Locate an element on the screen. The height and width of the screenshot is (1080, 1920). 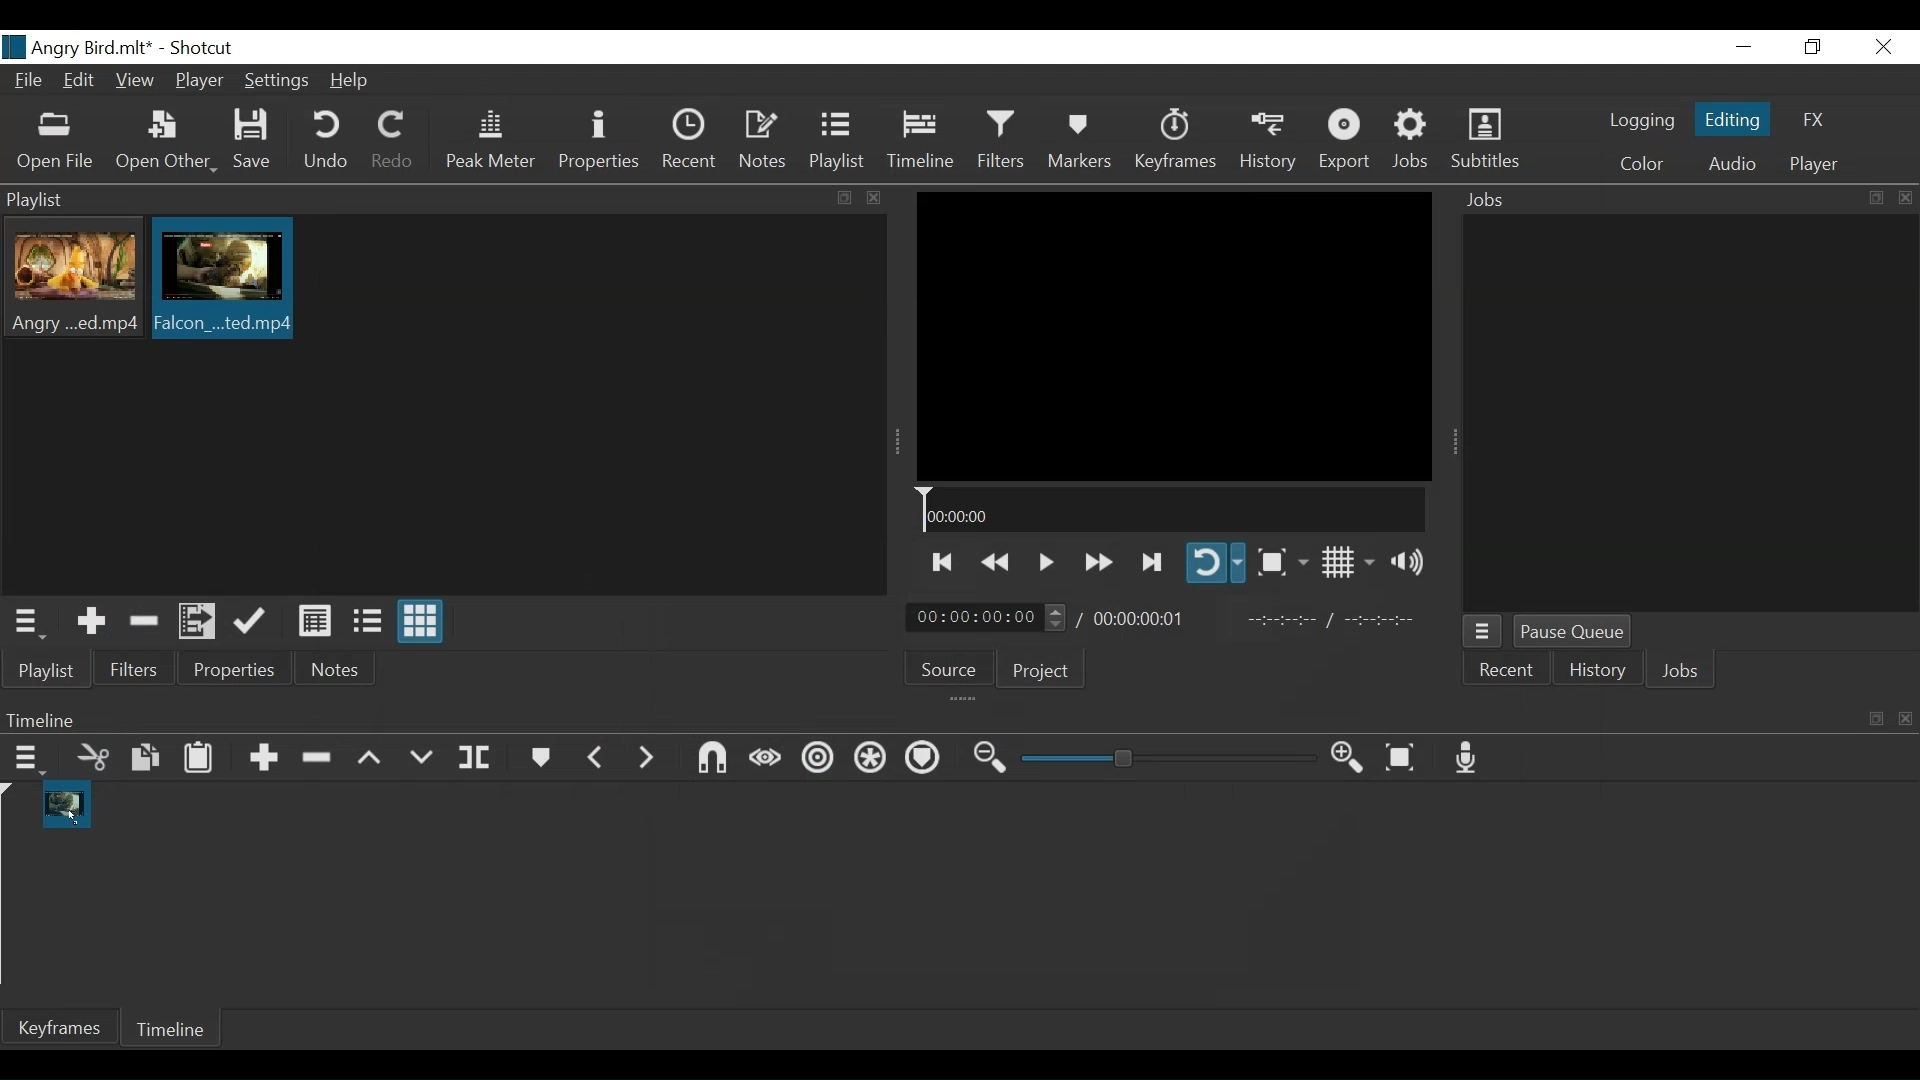
Settings is located at coordinates (278, 83).